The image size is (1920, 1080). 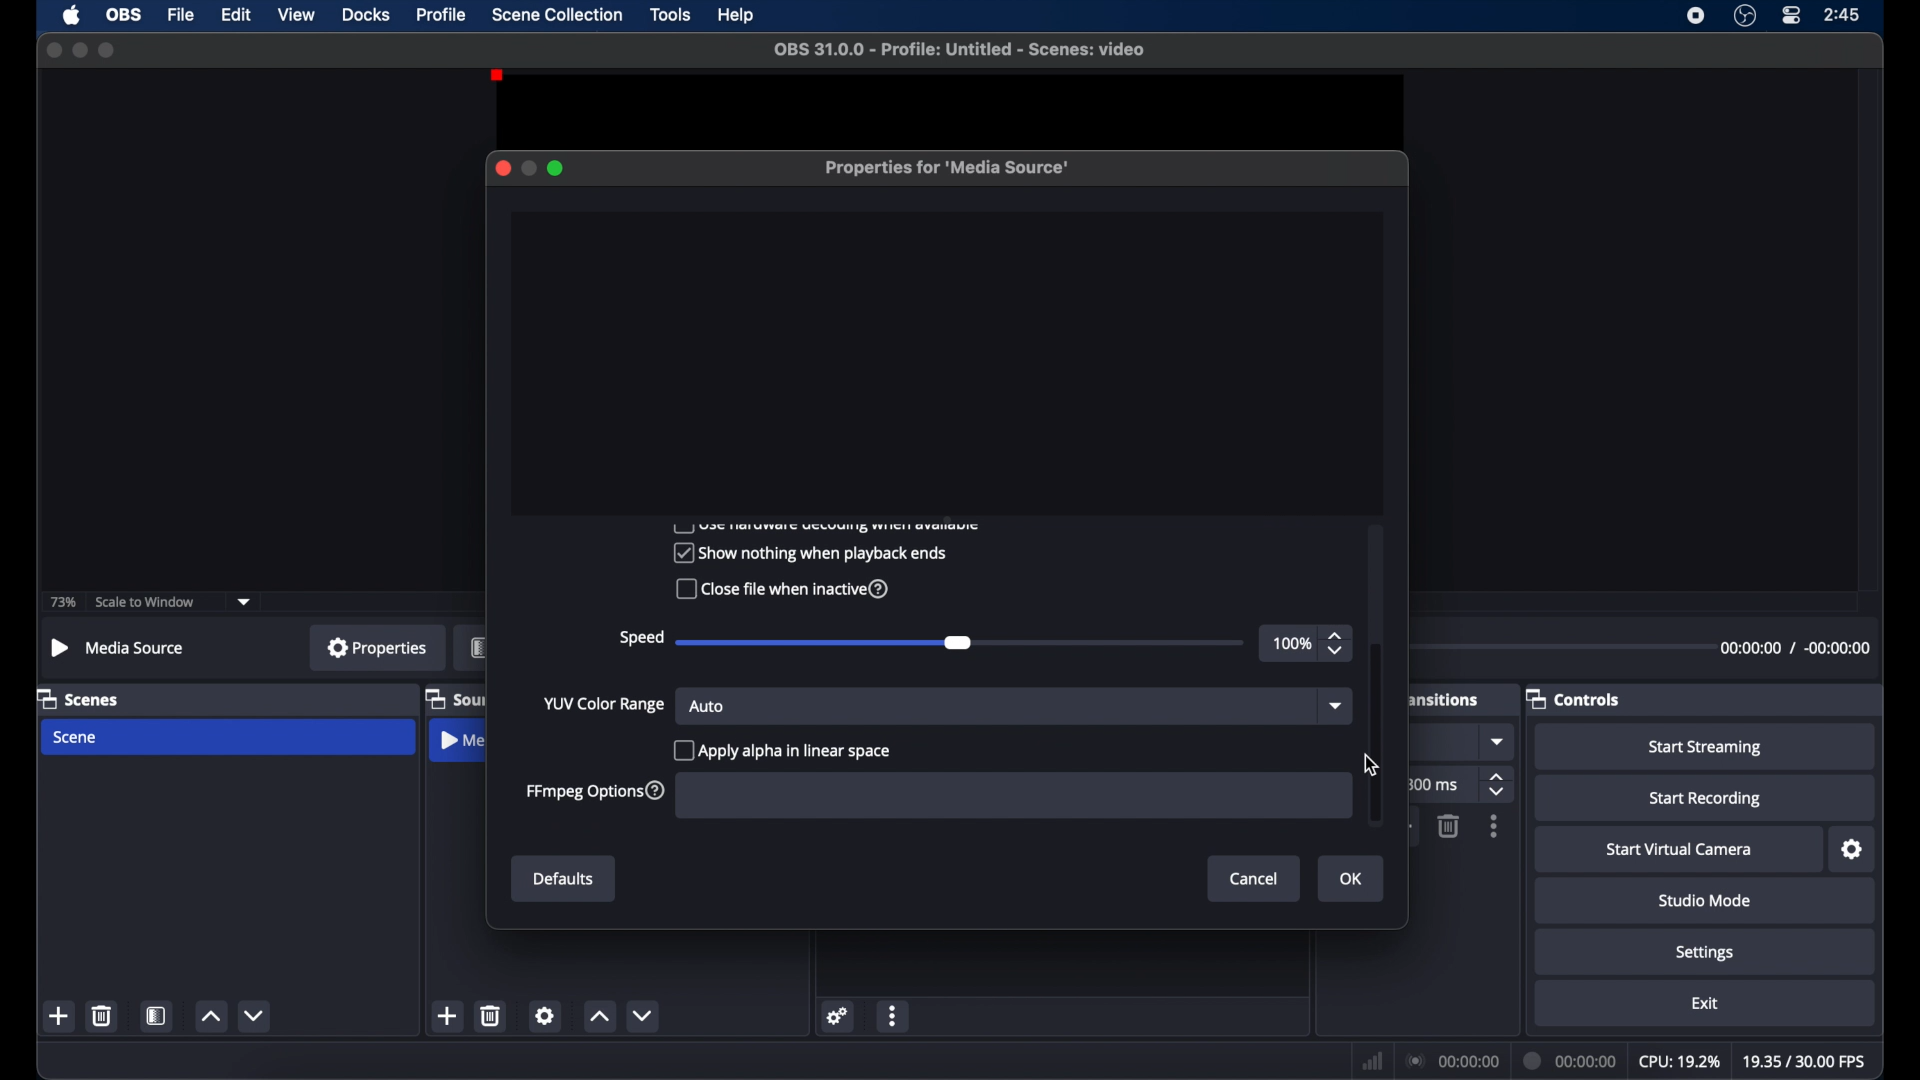 What do you see at coordinates (1843, 14) in the screenshot?
I see `time` at bounding box center [1843, 14].